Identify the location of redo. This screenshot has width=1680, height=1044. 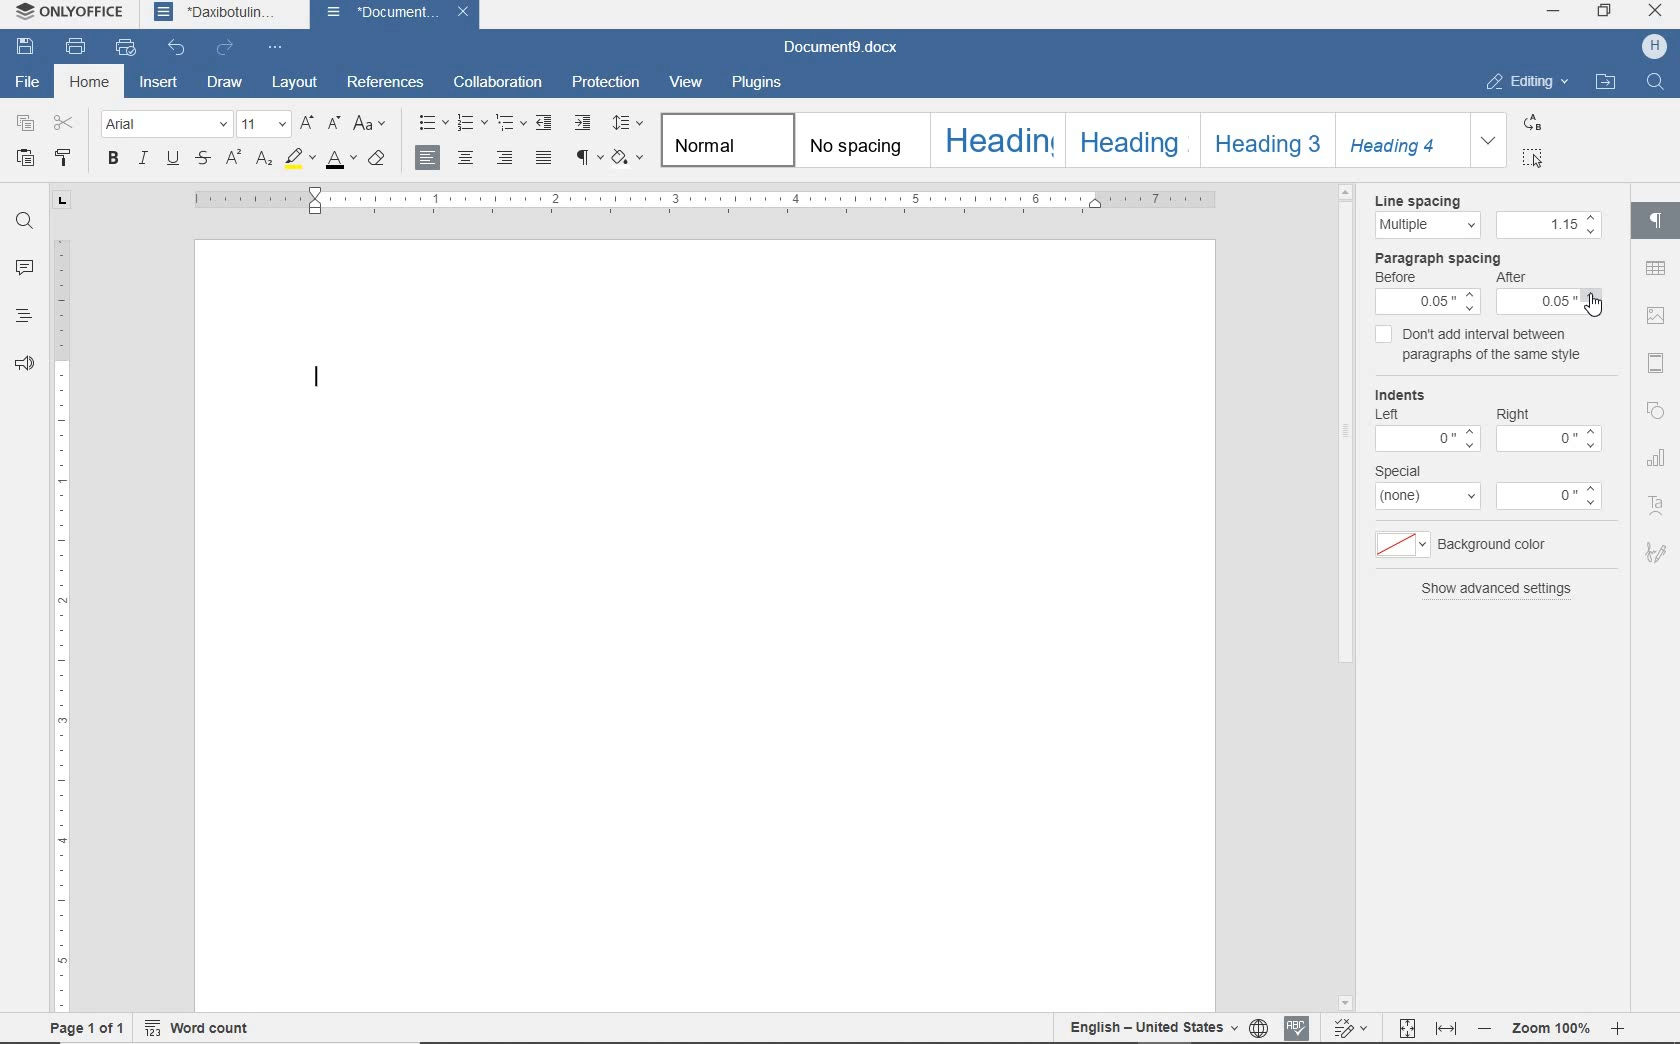
(225, 49).